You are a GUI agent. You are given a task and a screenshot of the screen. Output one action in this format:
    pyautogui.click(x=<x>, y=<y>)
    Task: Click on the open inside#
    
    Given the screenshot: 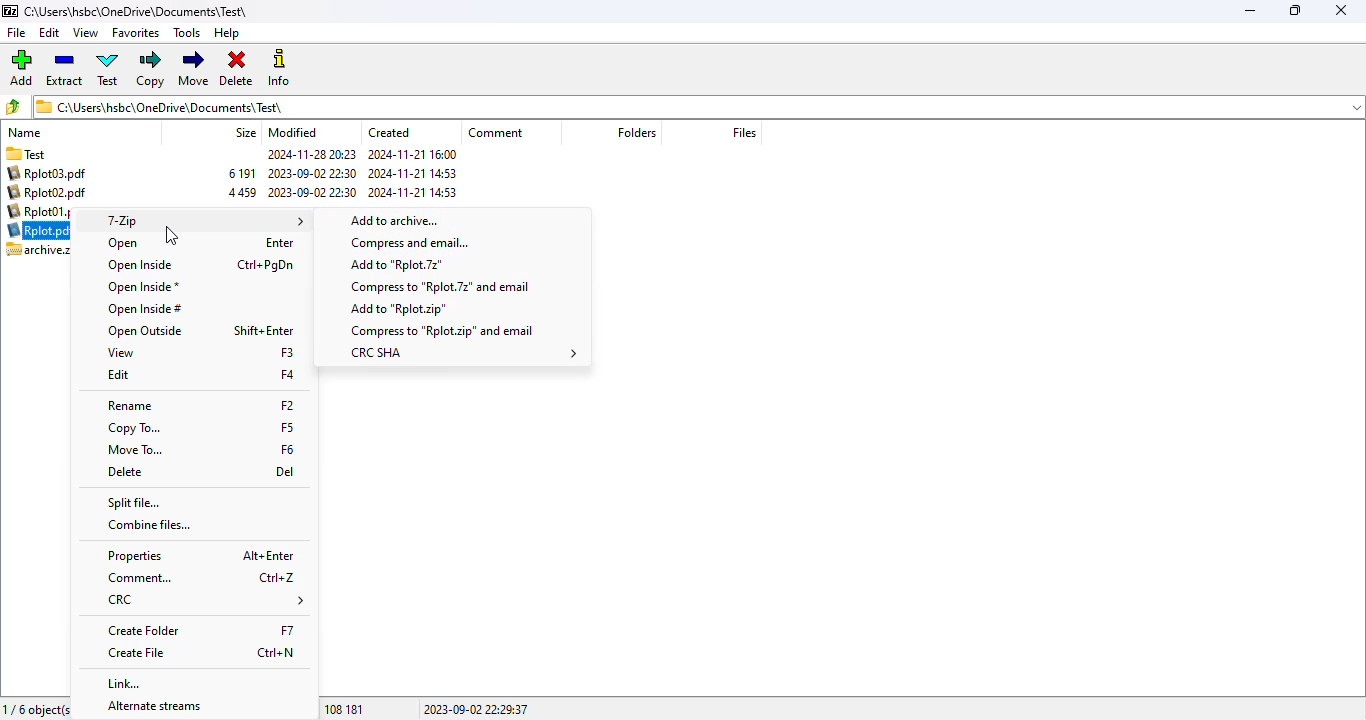 What is the action you would take?
    pyautogui.click(x=145, y=310)
    